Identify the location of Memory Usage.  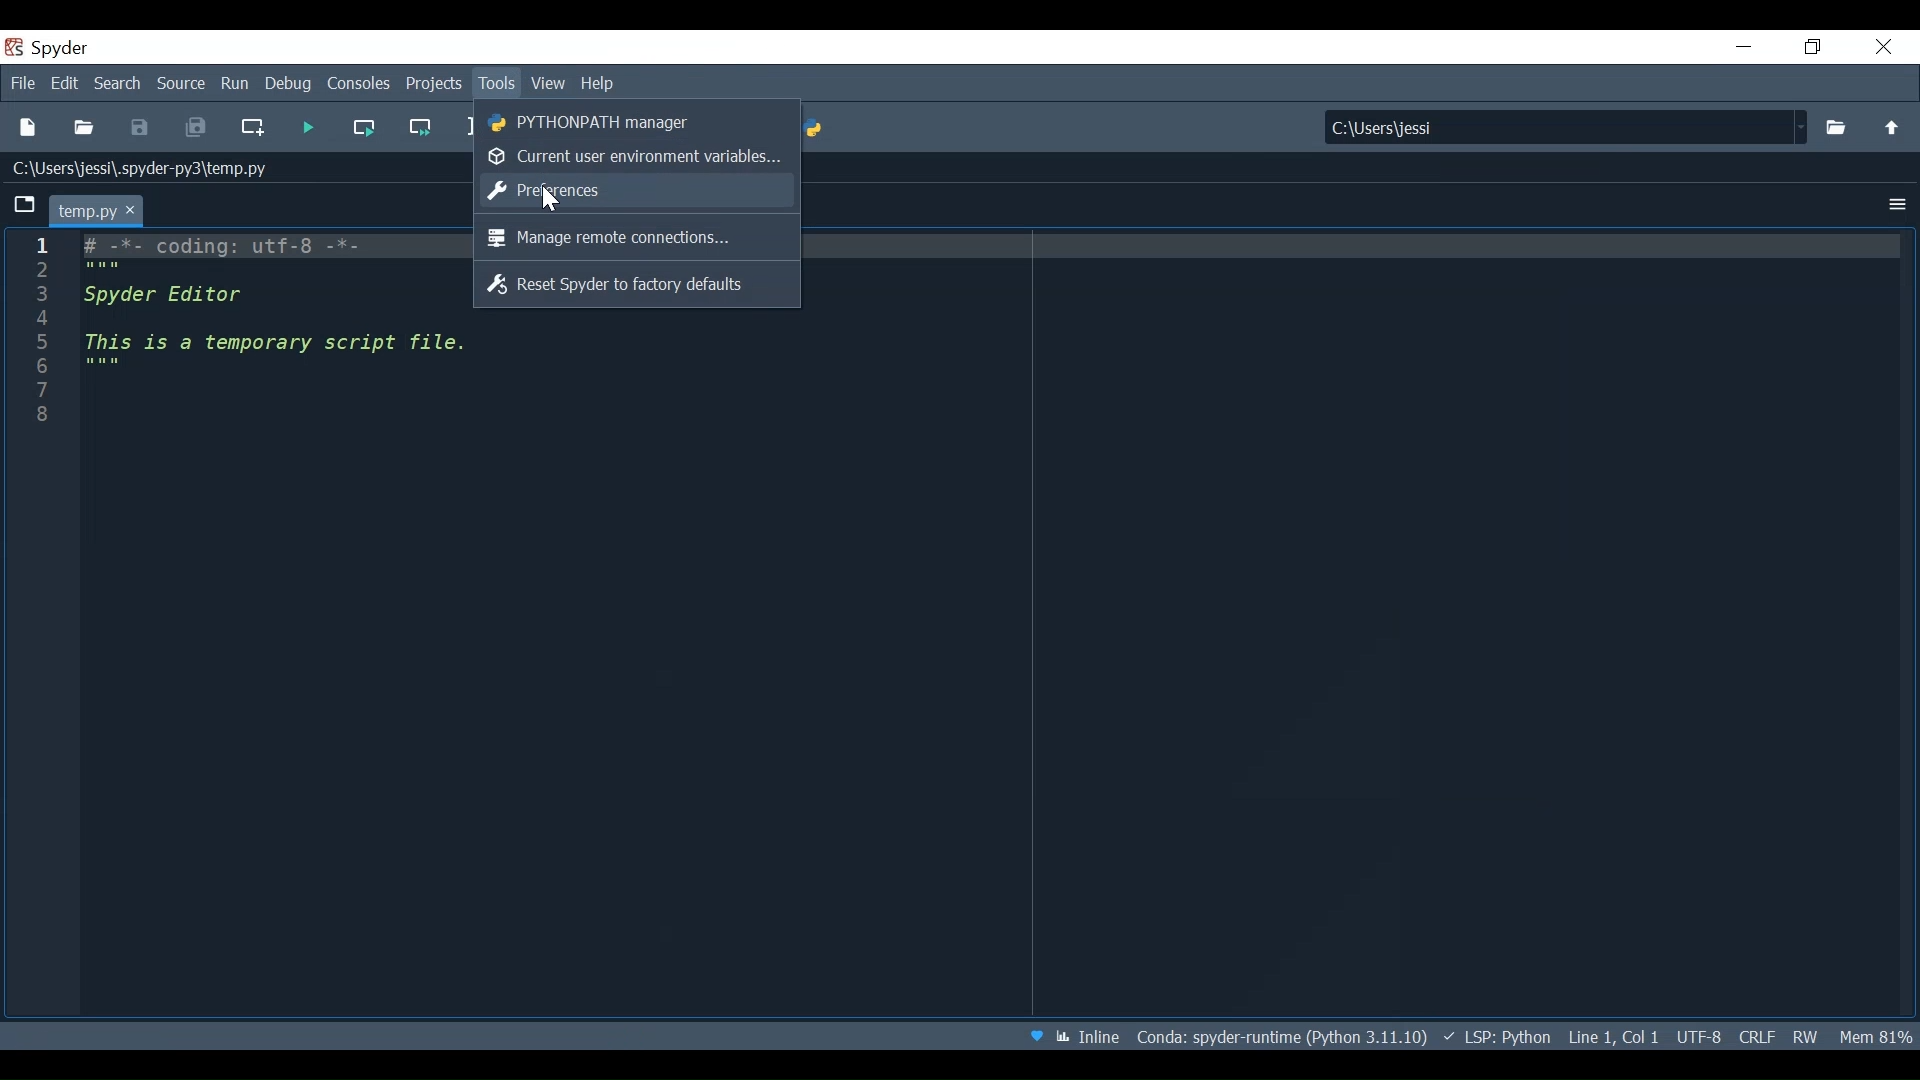
(1871, 1036).